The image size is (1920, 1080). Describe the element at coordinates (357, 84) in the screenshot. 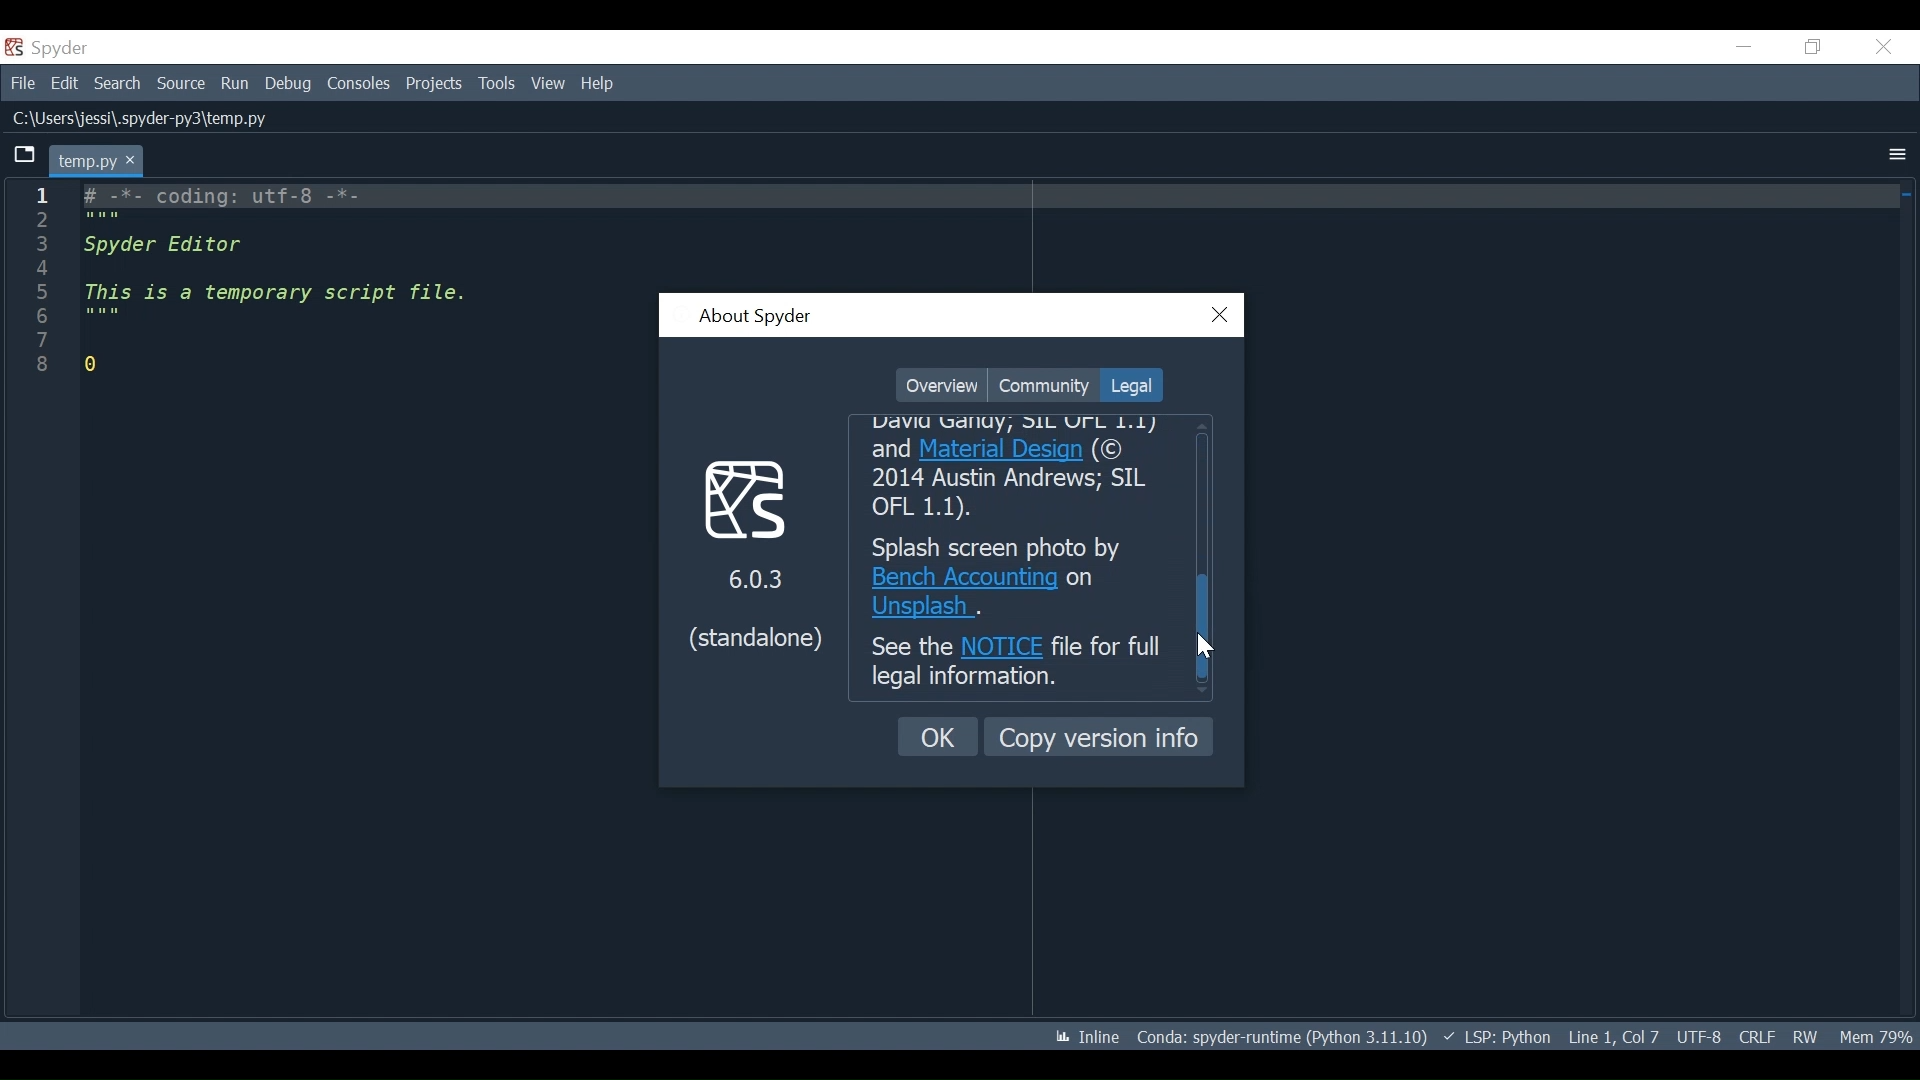

I see `Consoles` at that location.